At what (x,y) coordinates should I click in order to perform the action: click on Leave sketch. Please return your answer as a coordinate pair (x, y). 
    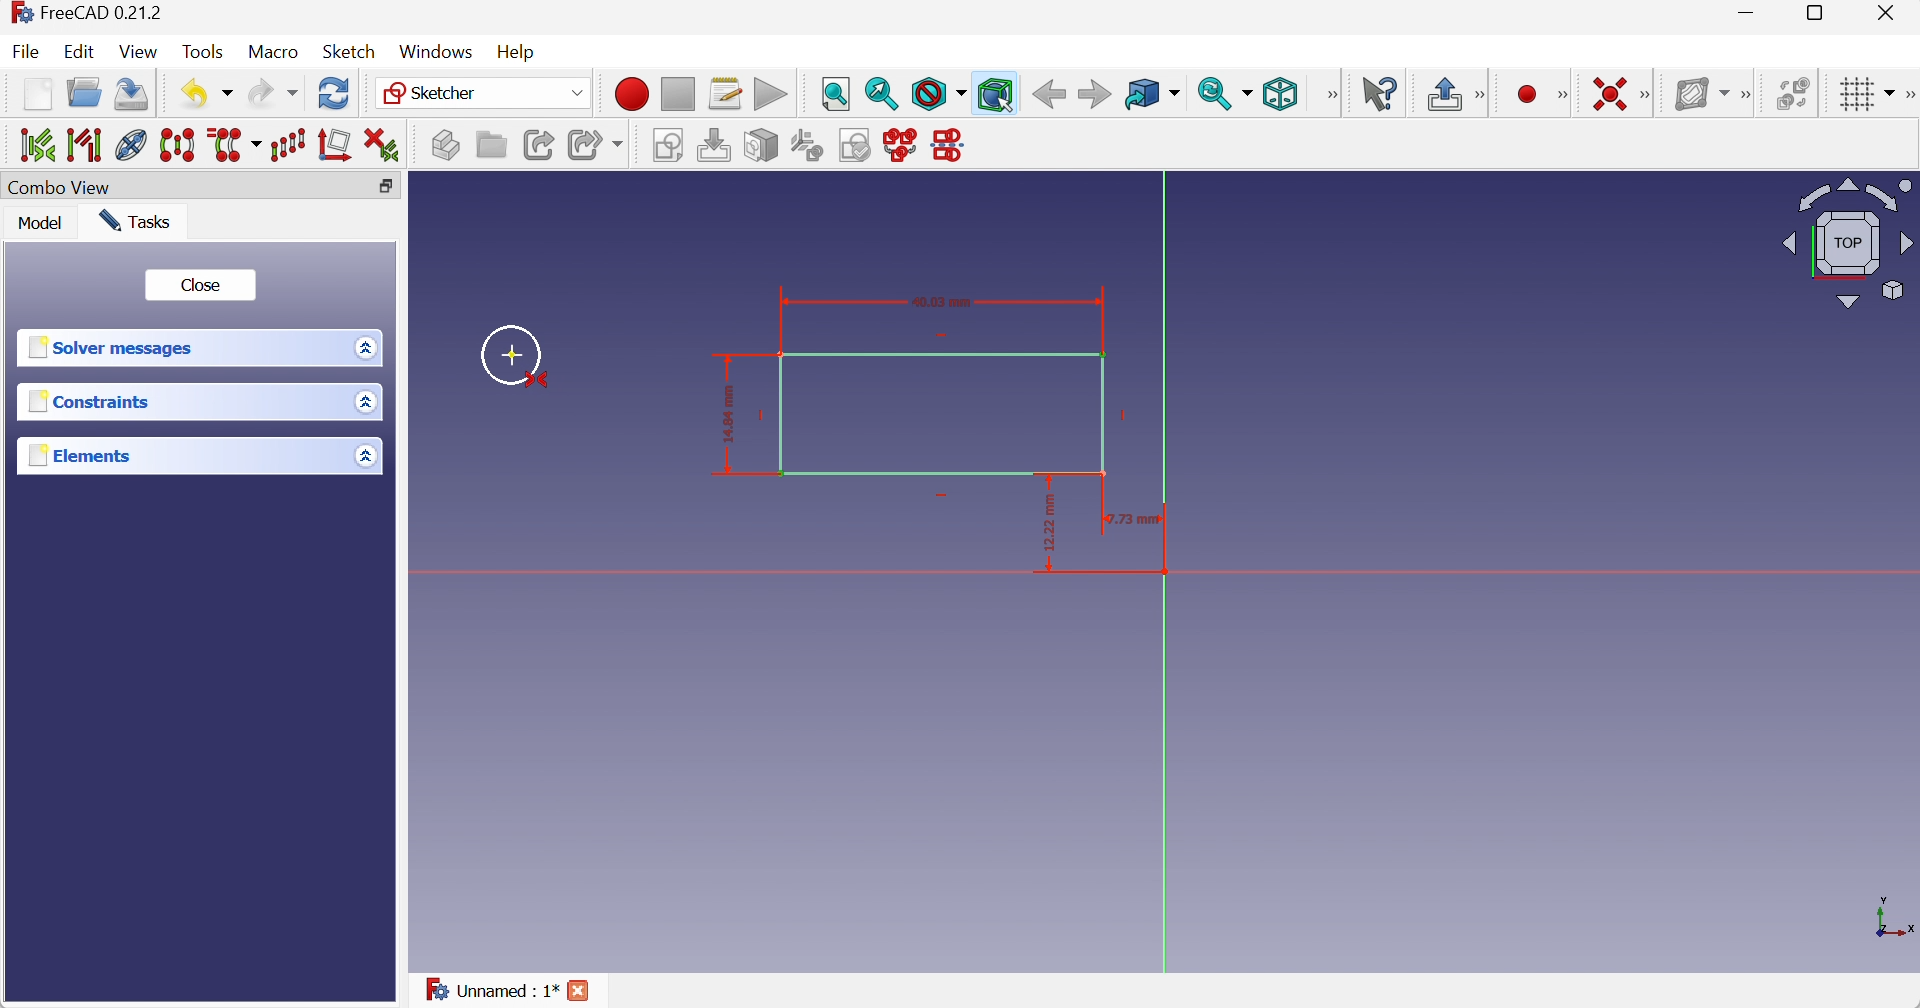
    Looking at the image, I should click on (1445, 95).